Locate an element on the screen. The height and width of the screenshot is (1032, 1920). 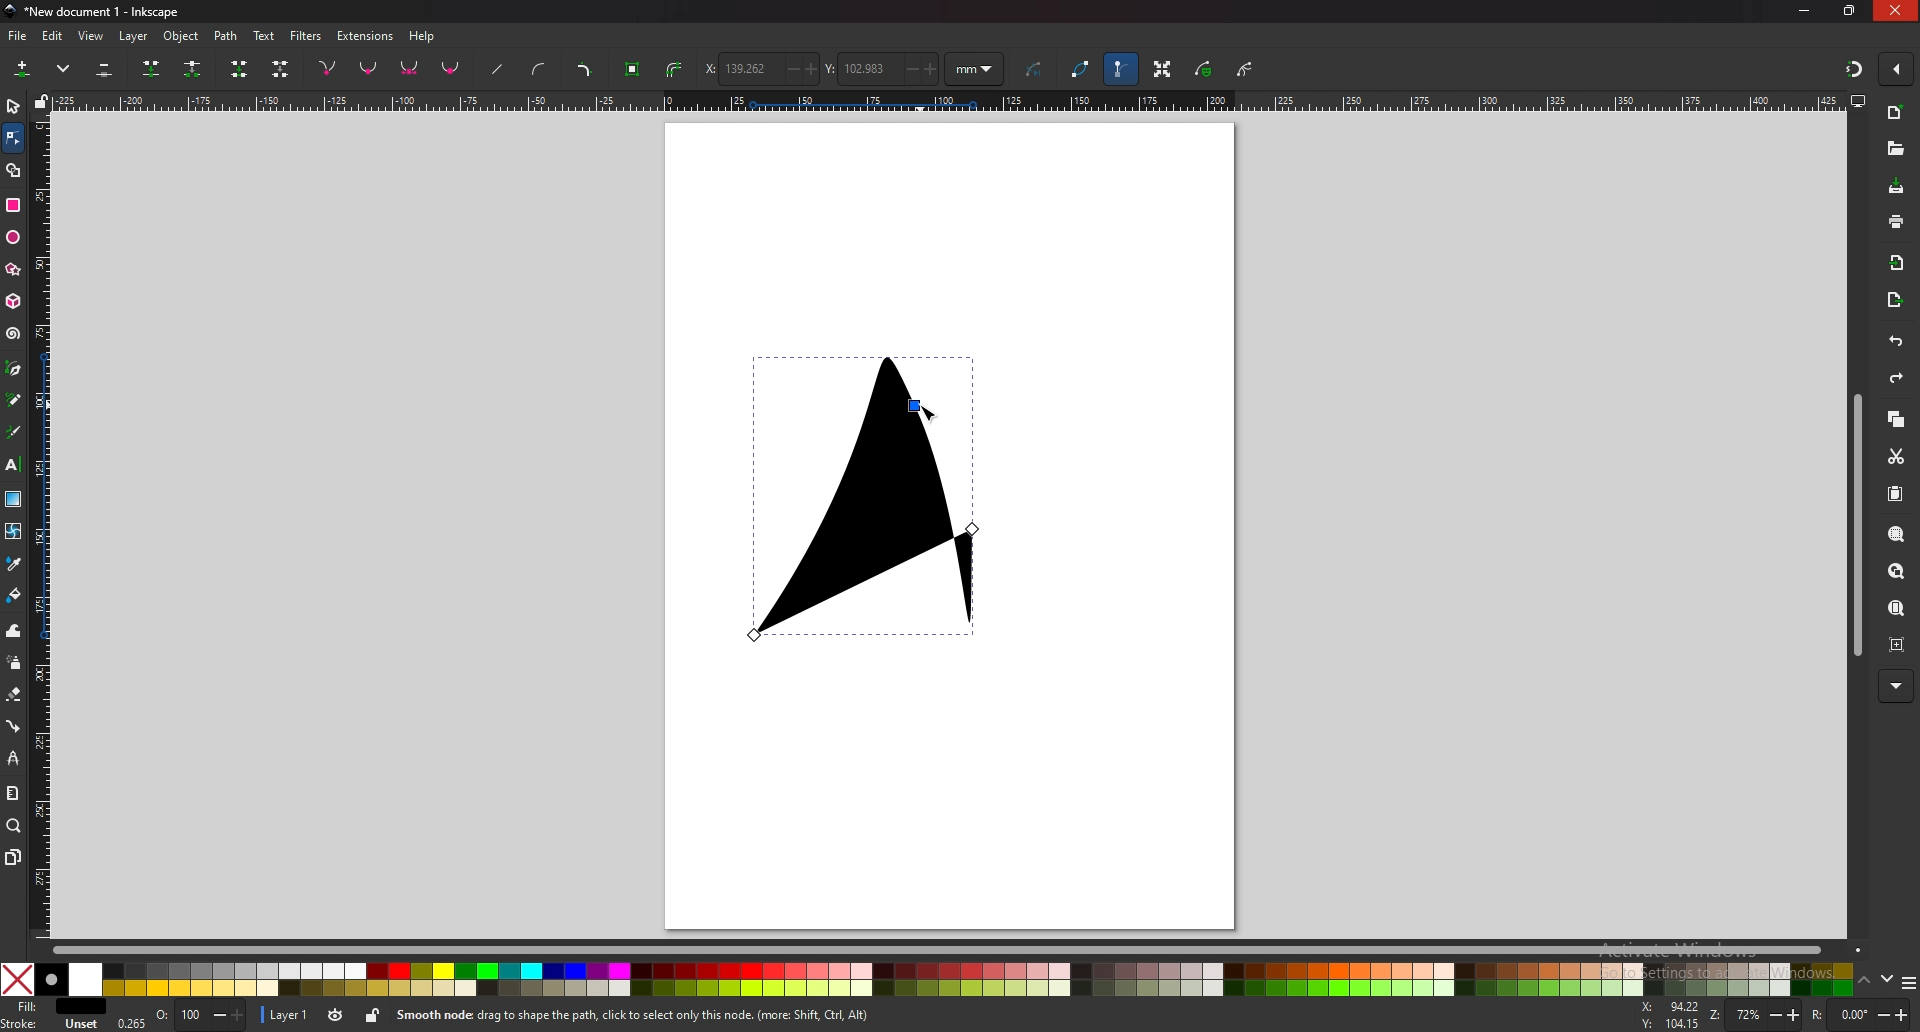
toggle visibility is located at coordinates (337, 1015).